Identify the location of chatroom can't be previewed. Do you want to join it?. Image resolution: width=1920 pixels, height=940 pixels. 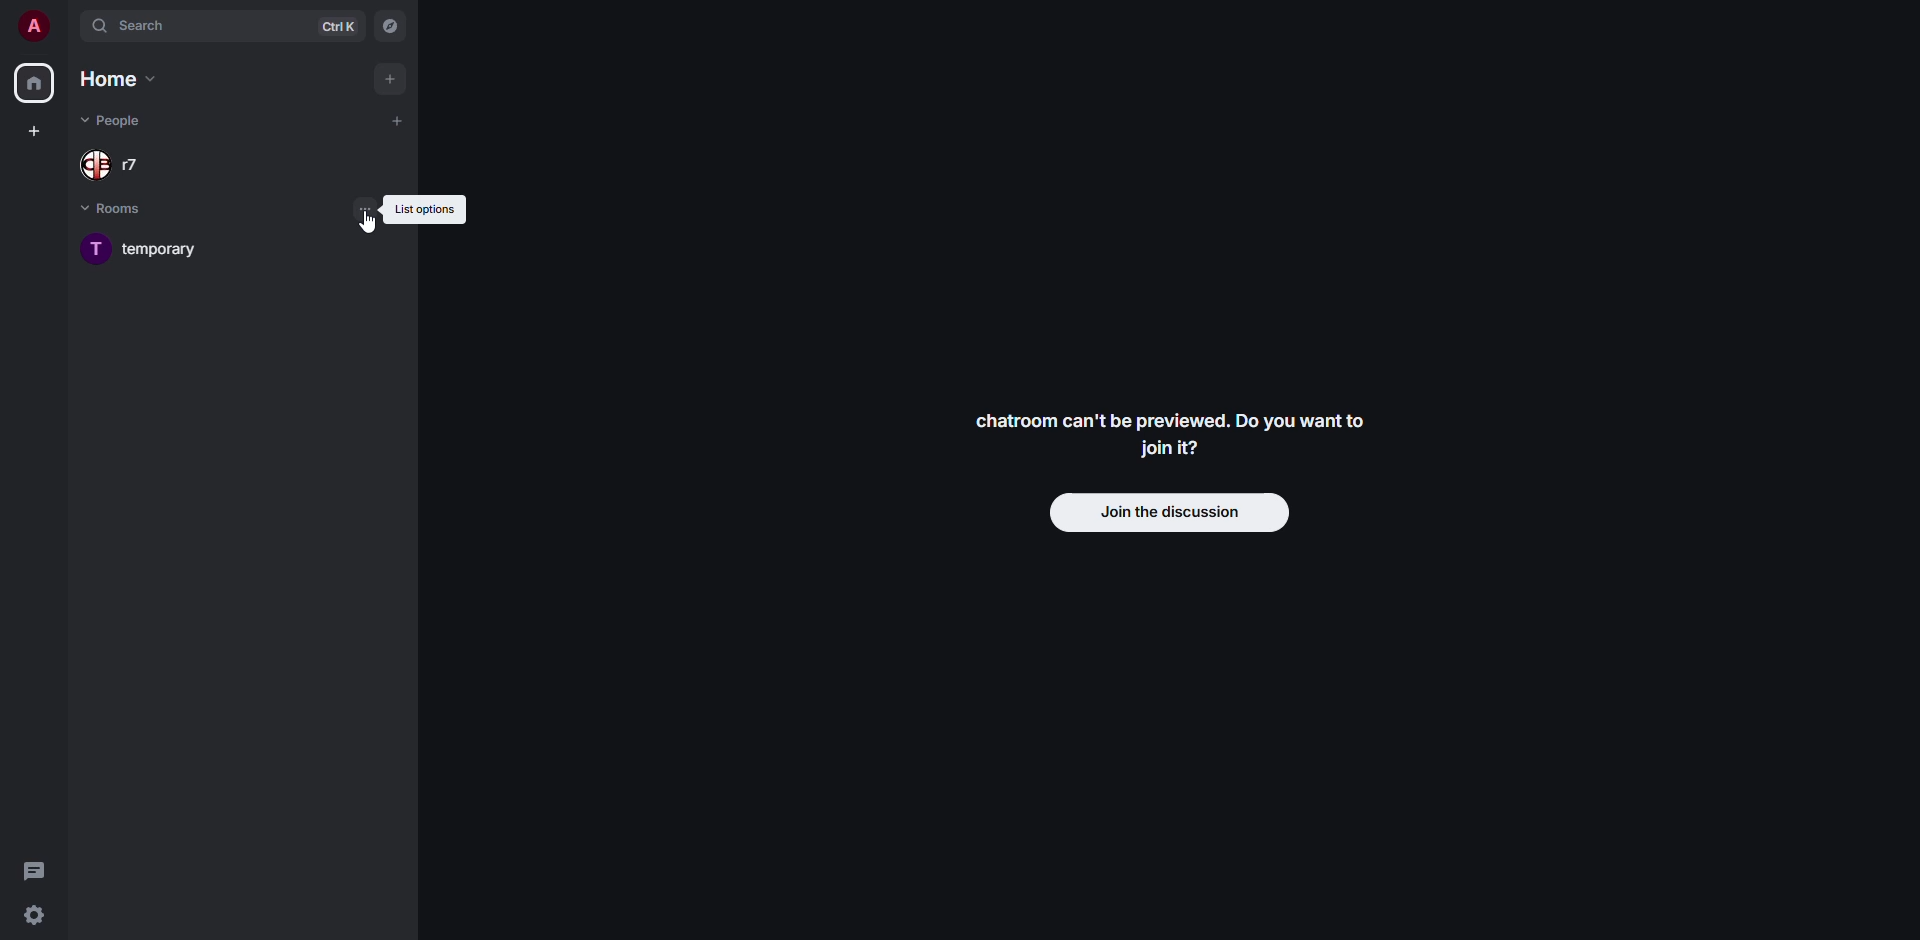
(1179, 436).